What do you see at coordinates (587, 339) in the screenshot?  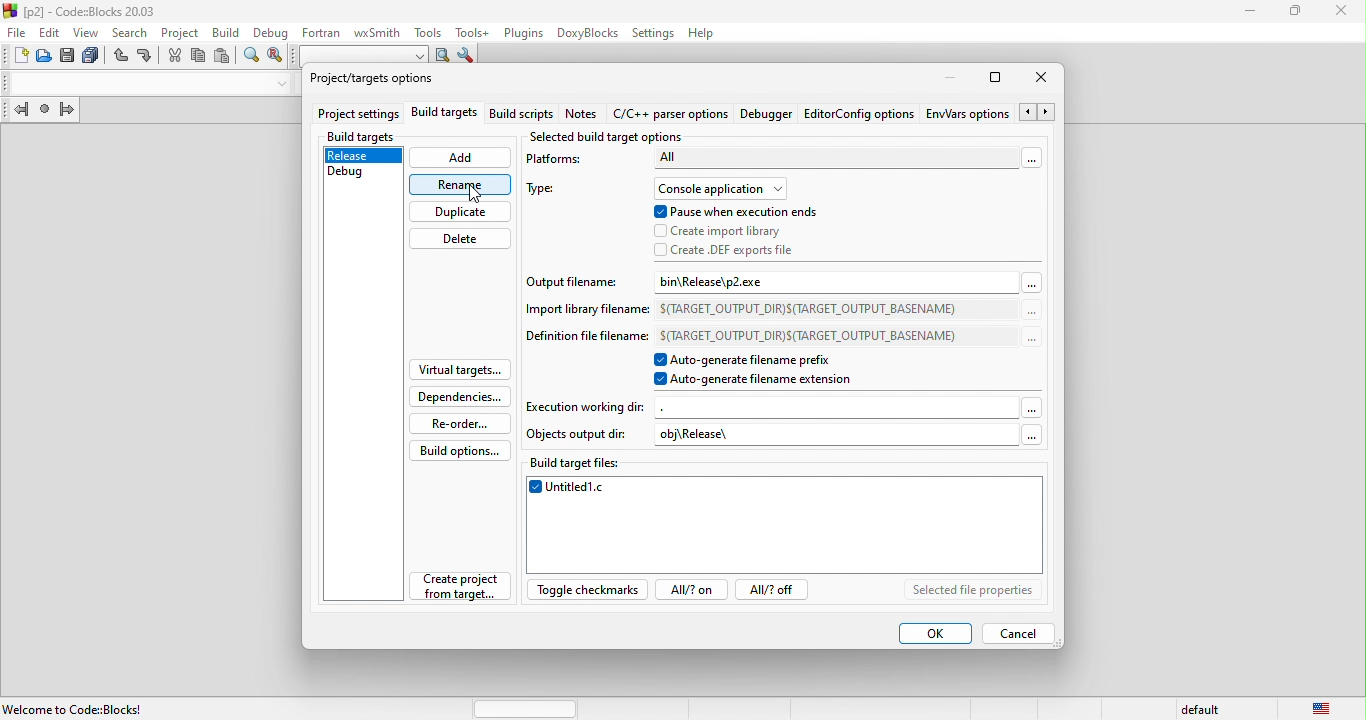 I see `definition file name` at bounding box center [587, 339].